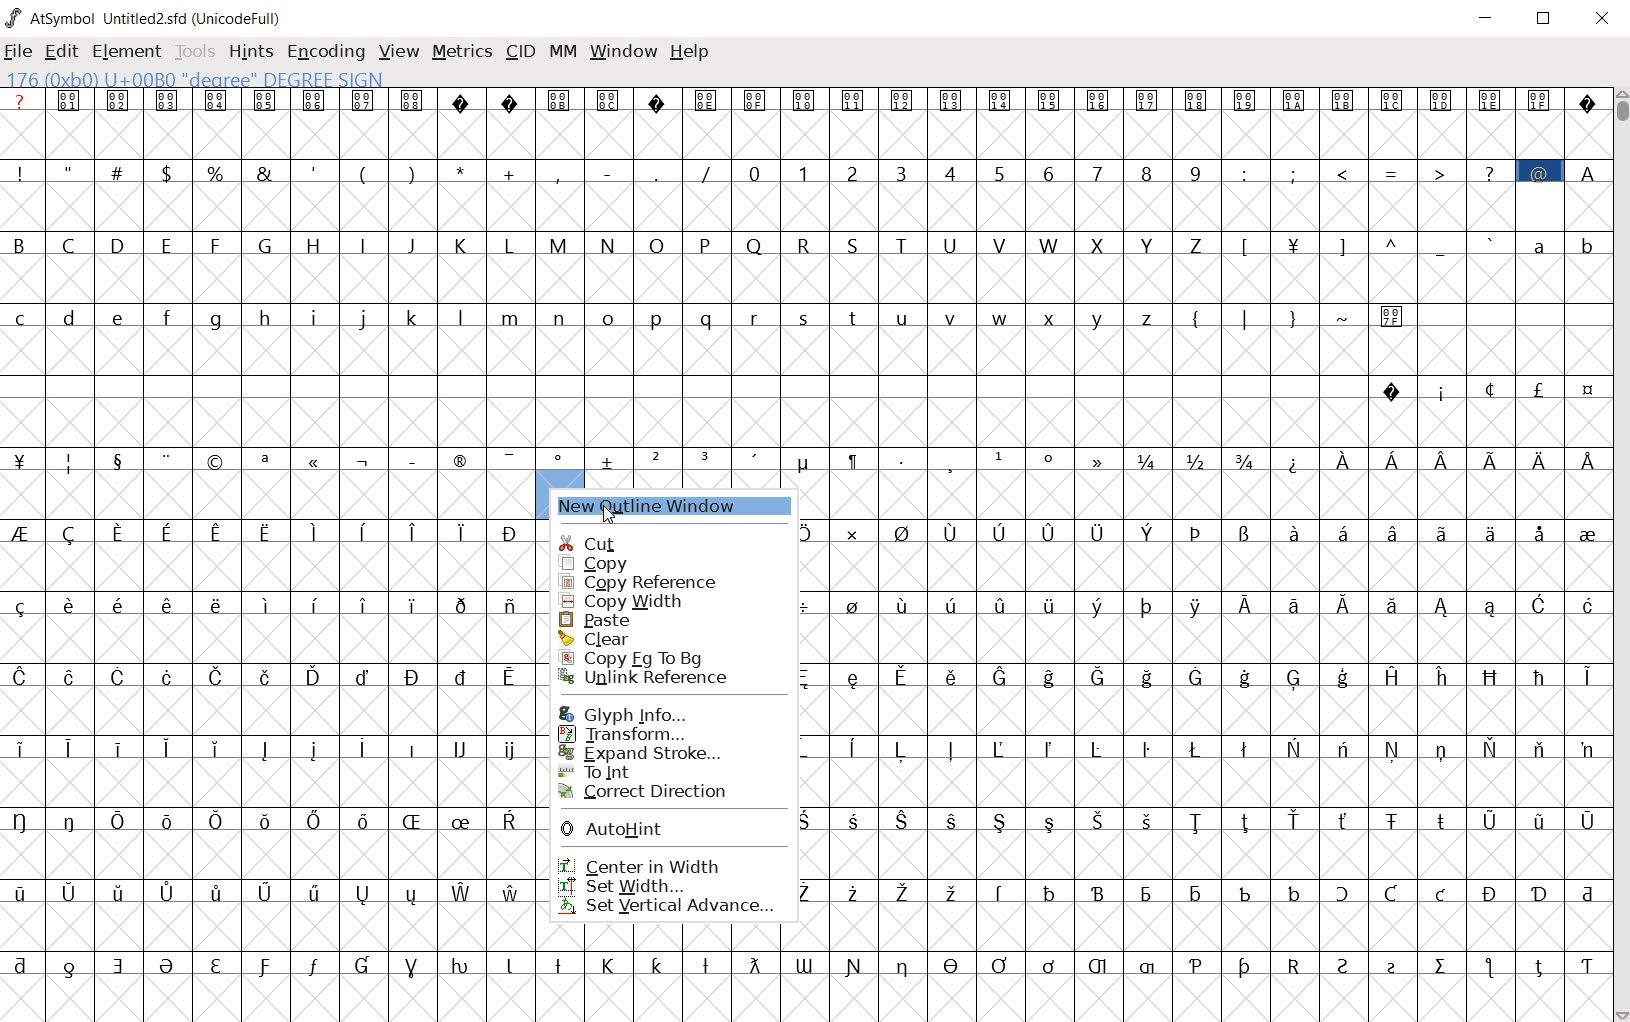  I want to click on unicode code points, so click(240, 100).